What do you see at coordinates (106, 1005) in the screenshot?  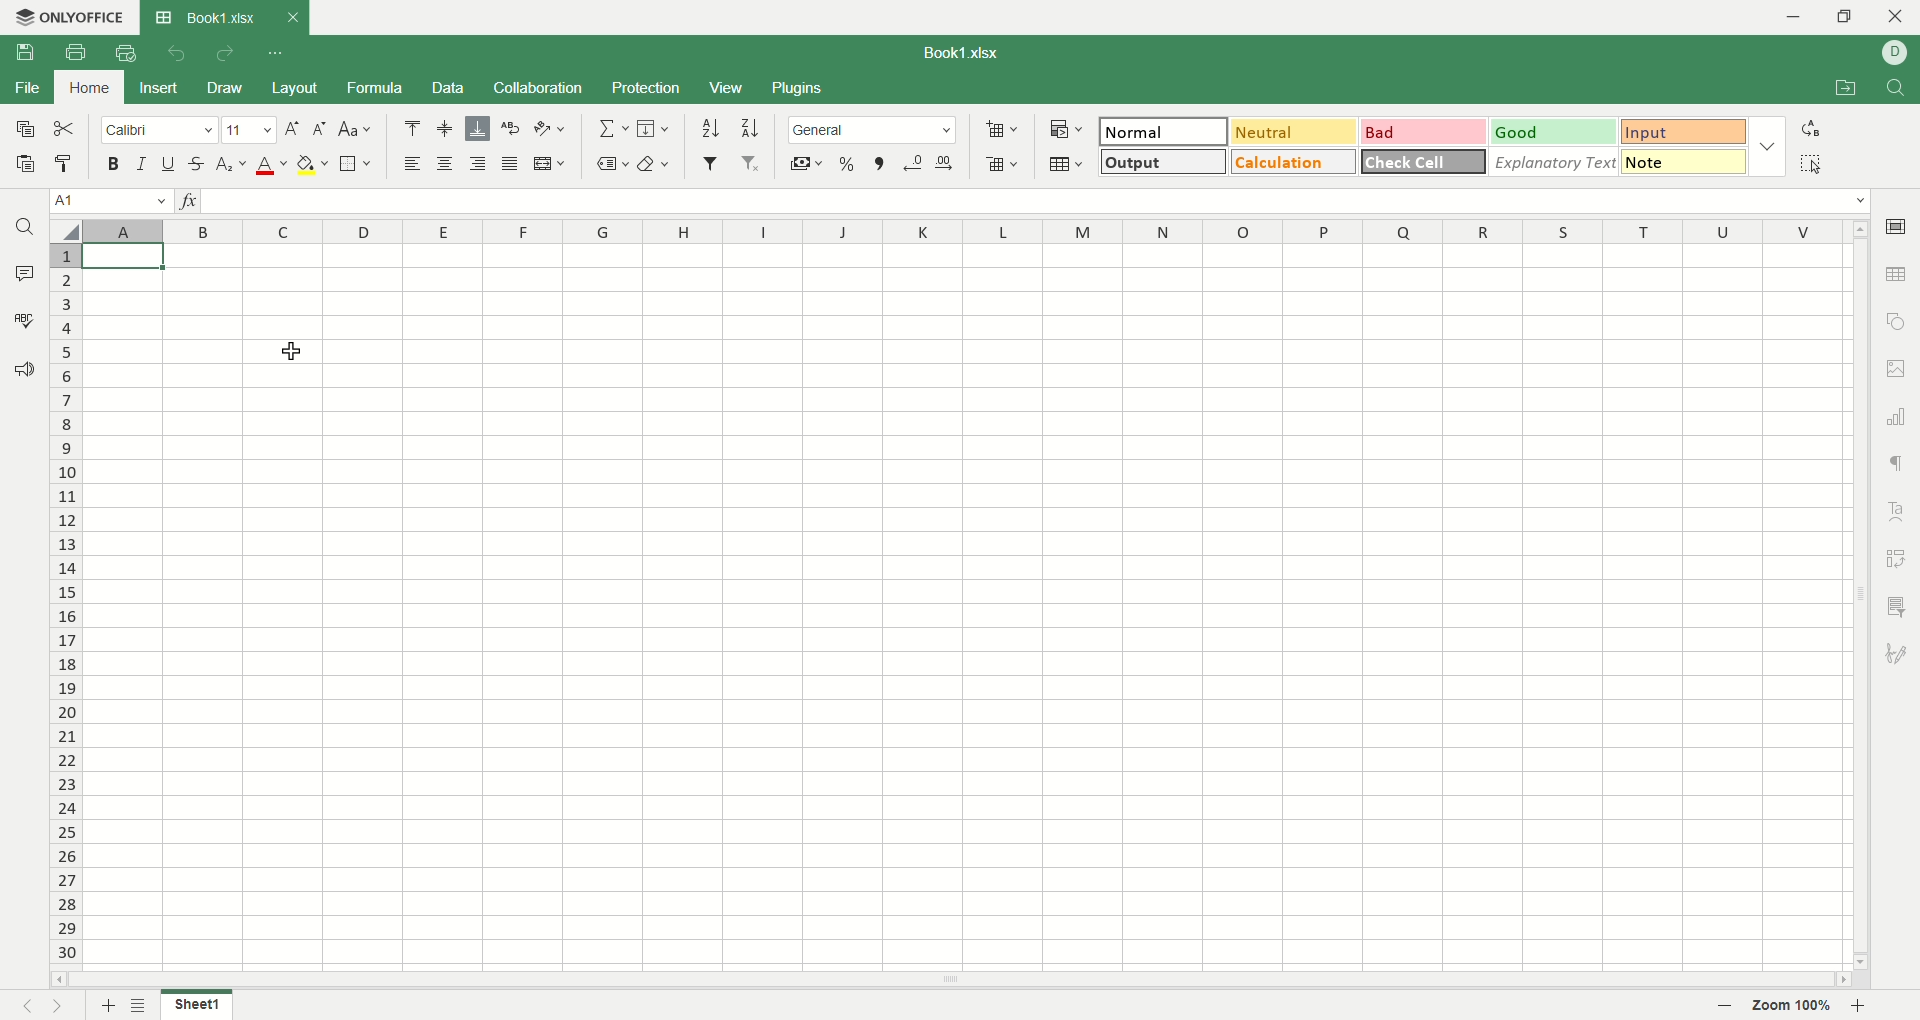 I see `add` at bounding box center [106, 1005].